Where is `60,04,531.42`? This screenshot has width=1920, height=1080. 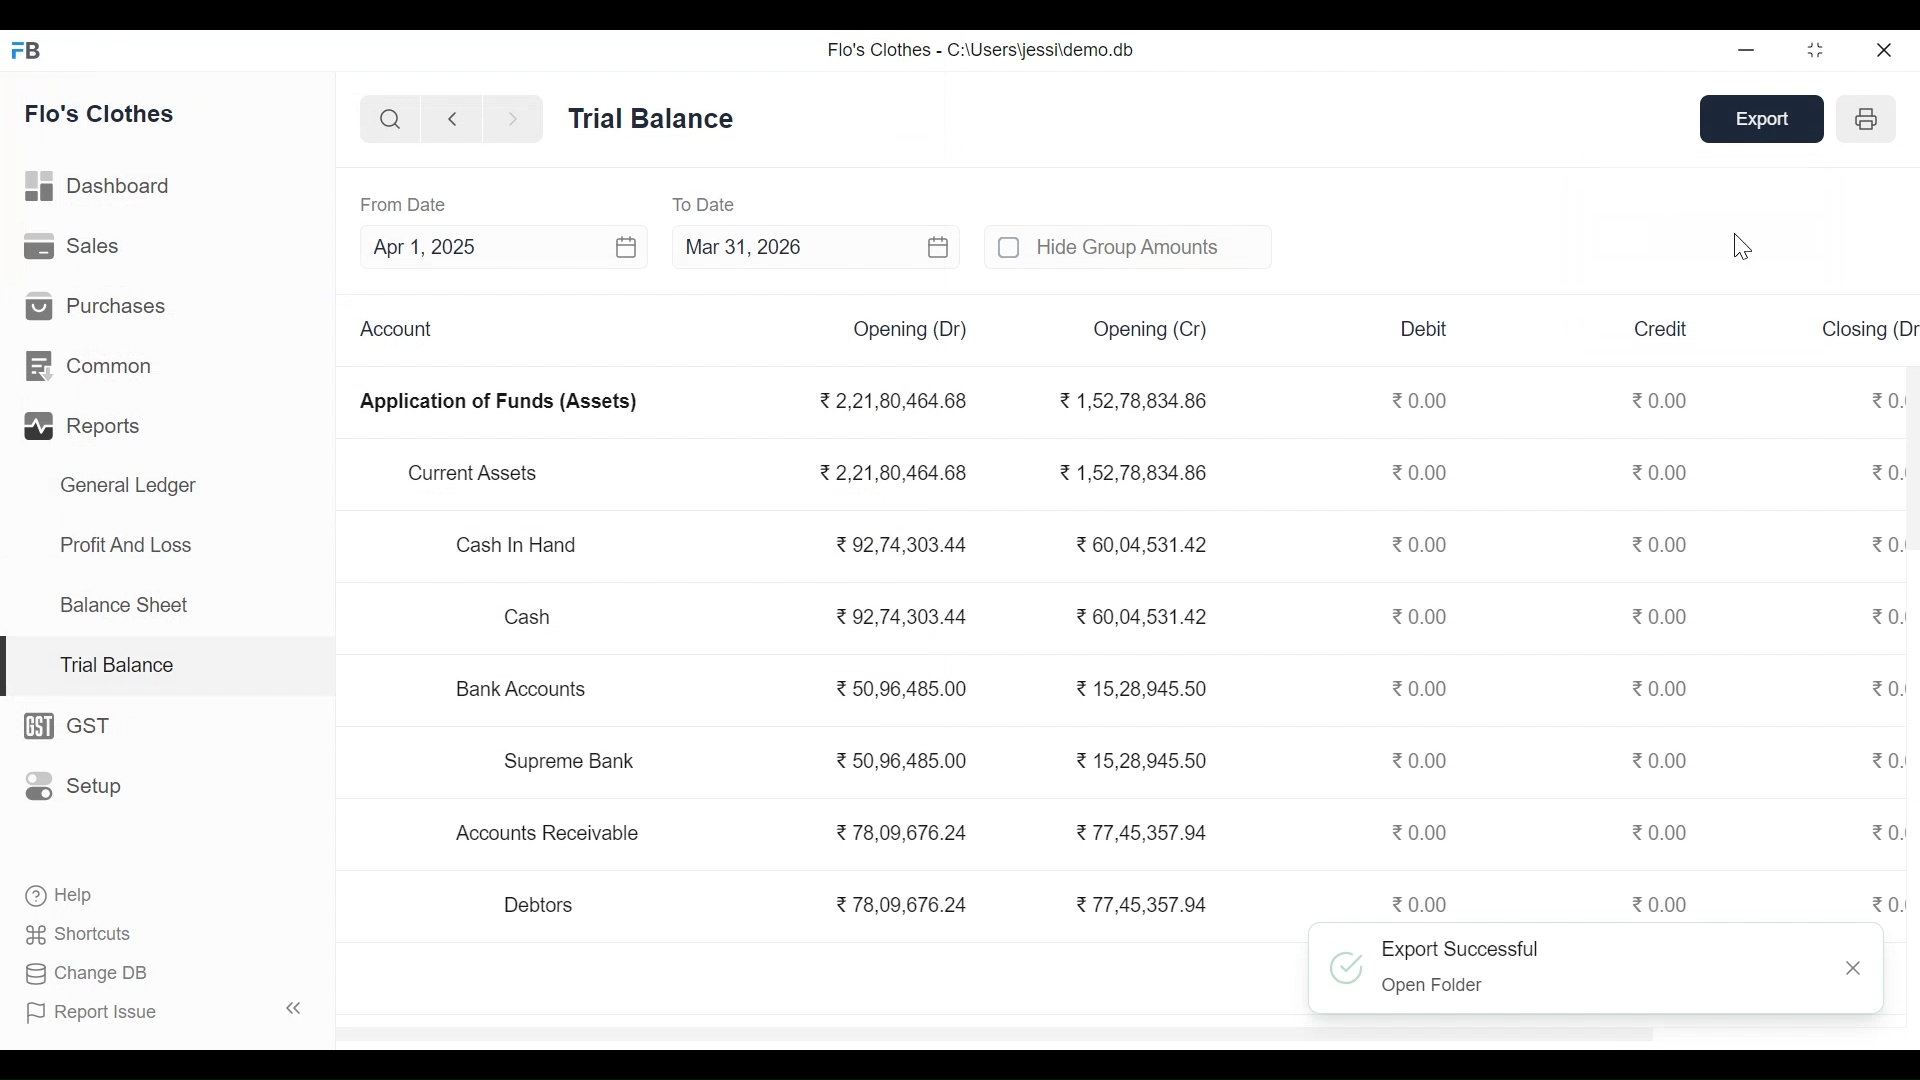 60,04,531.42 is located at coordinates (1138, 615).